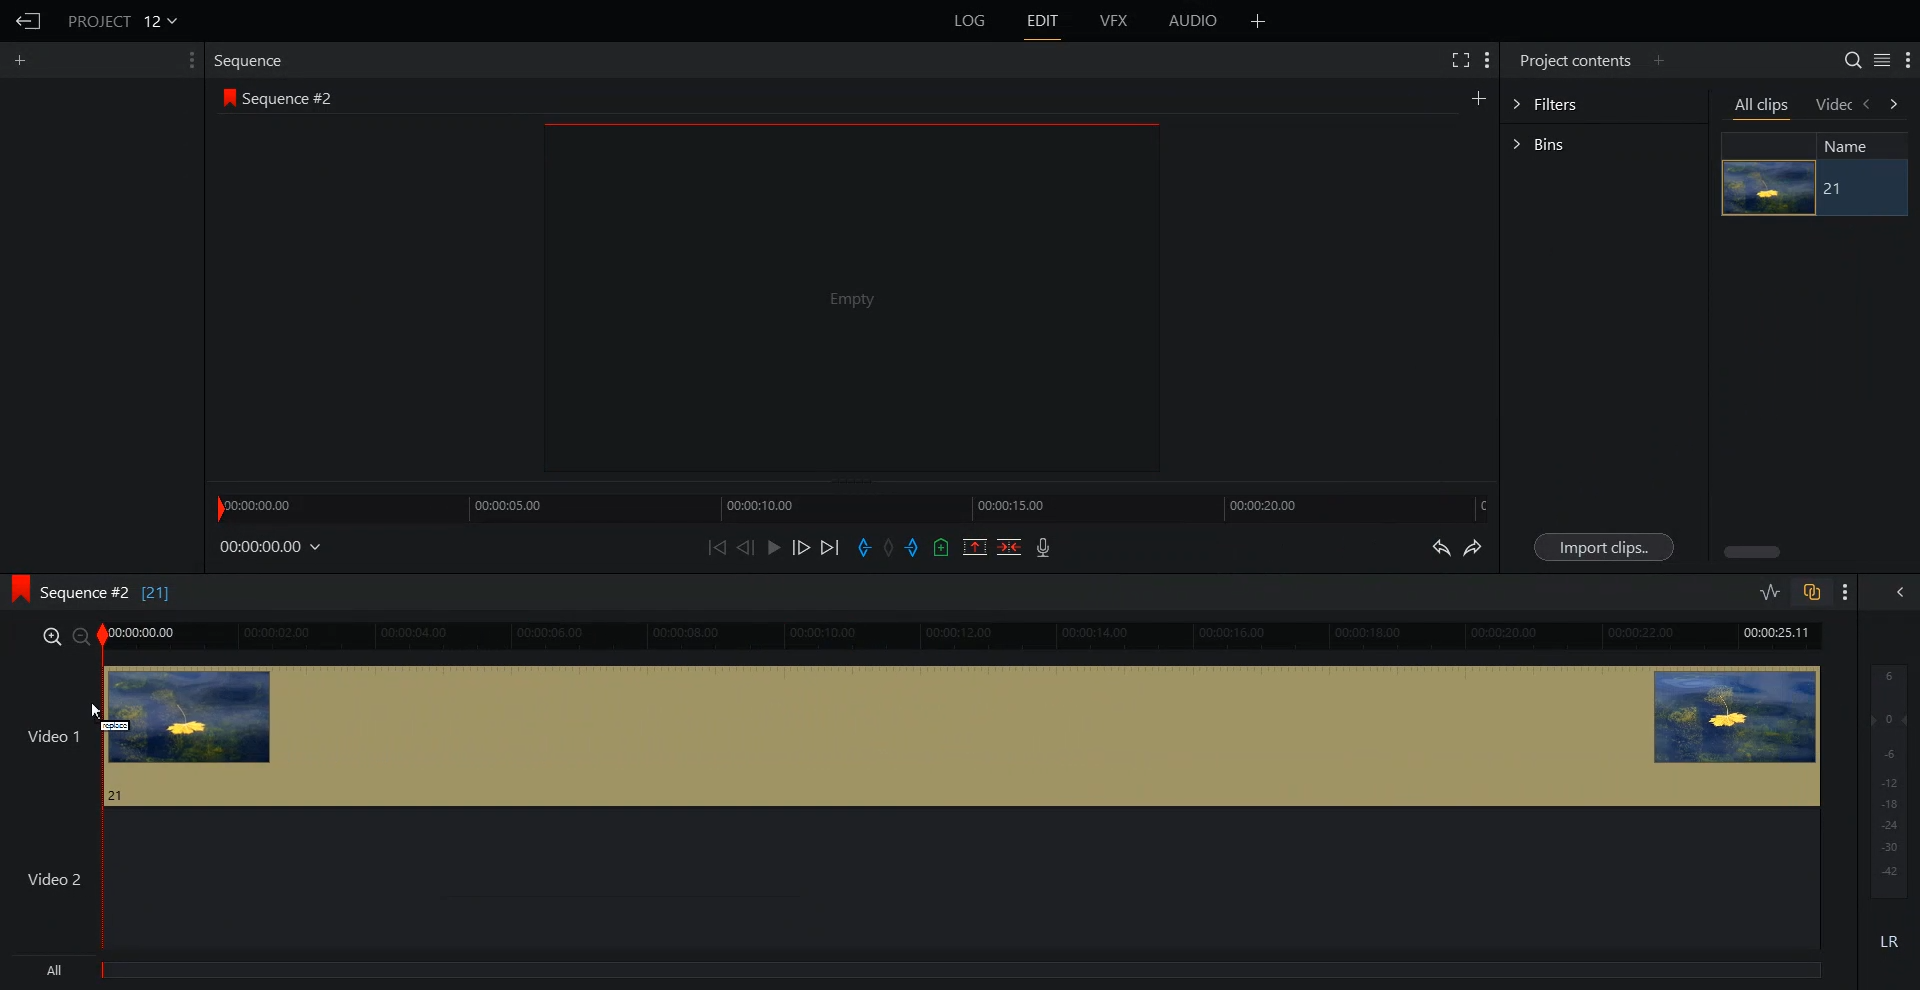  What do you see at coordinates (125, 20) in the screenshot?
I see `File Name` at bounding box center [125, 20].